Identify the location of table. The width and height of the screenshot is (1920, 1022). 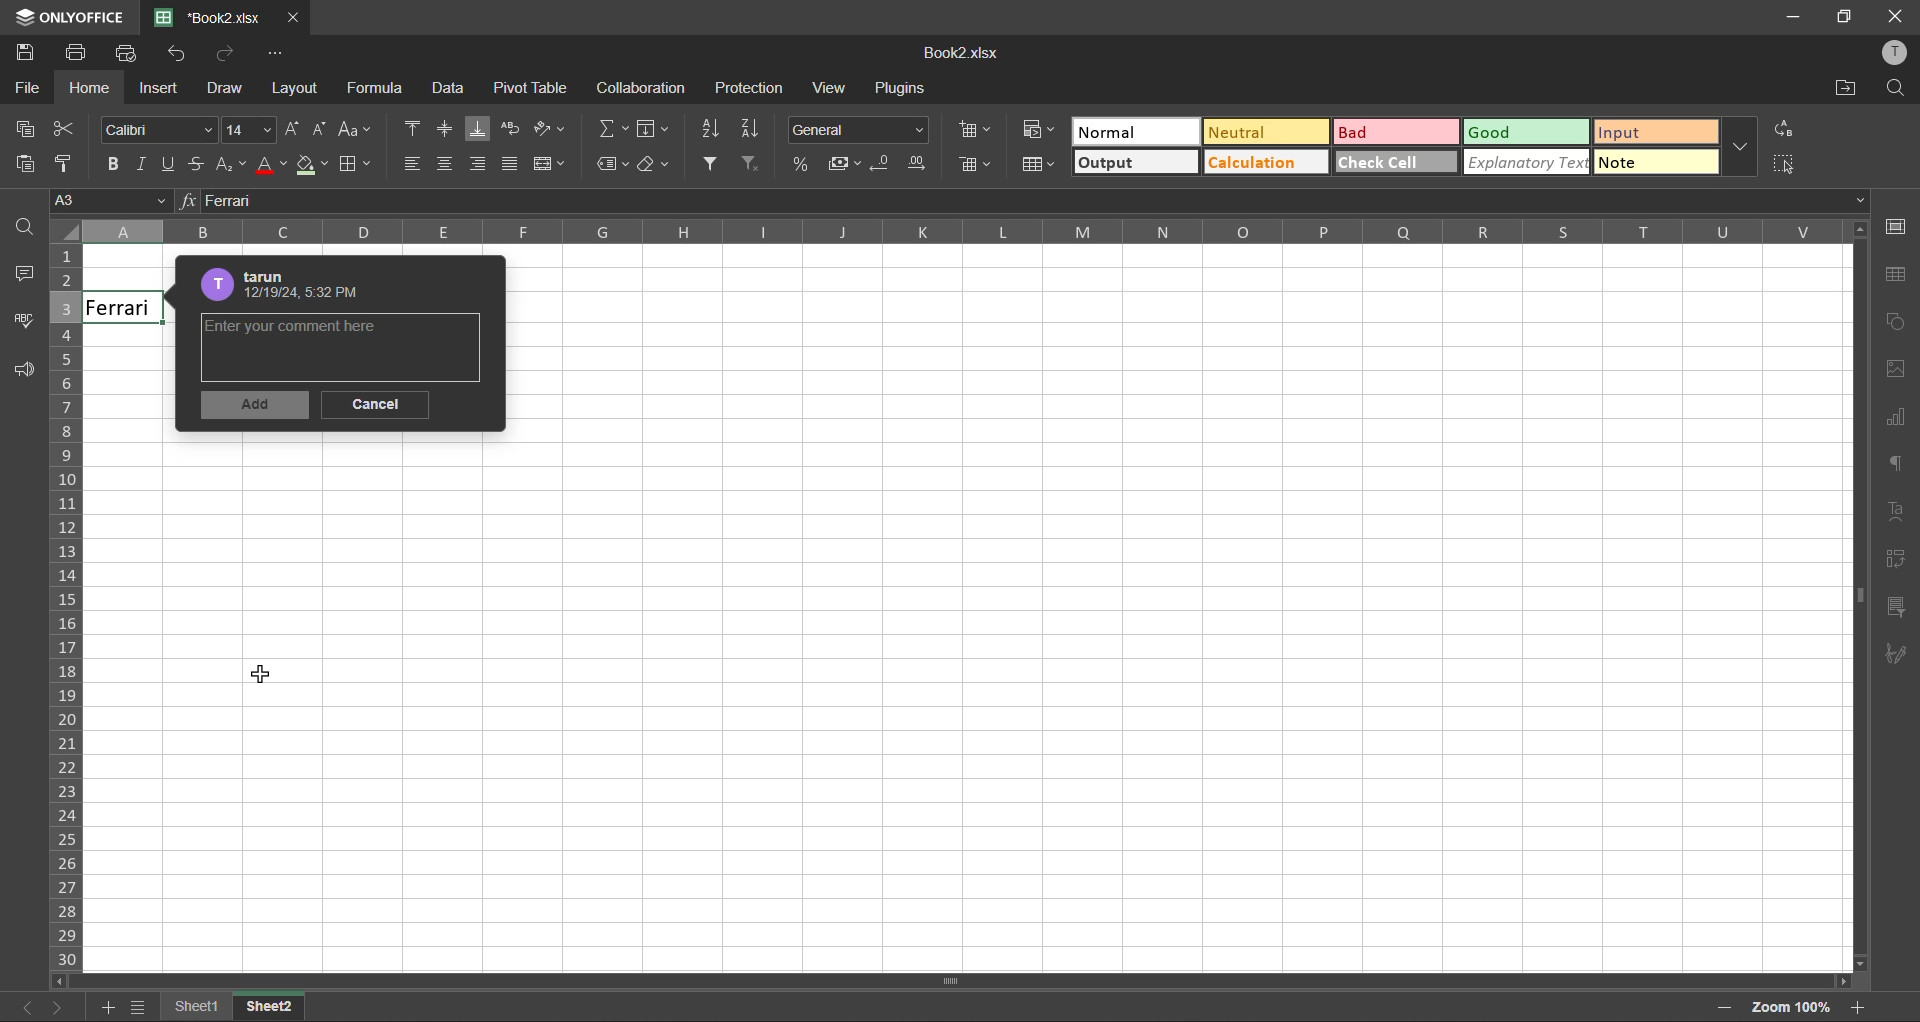
(1898, 280).